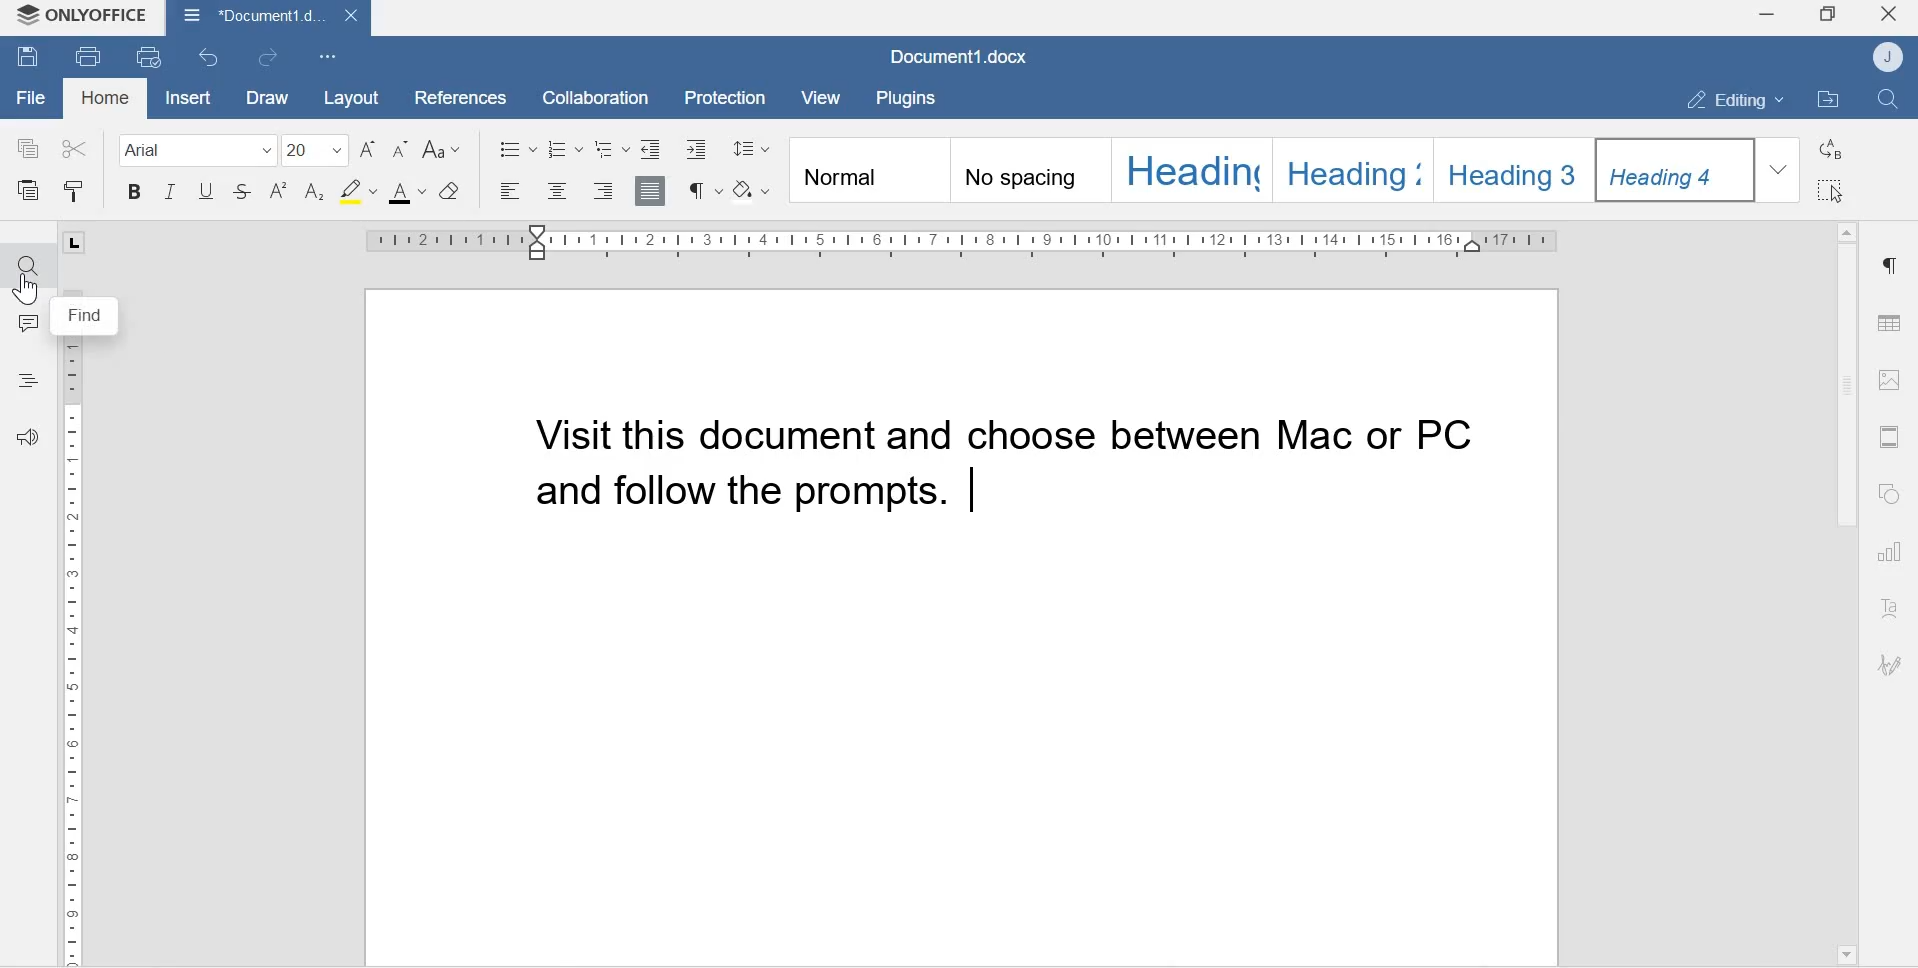 The height and width of the screenshot is (968, 1918). I want to click on Strikethrough, so click(243, 194).